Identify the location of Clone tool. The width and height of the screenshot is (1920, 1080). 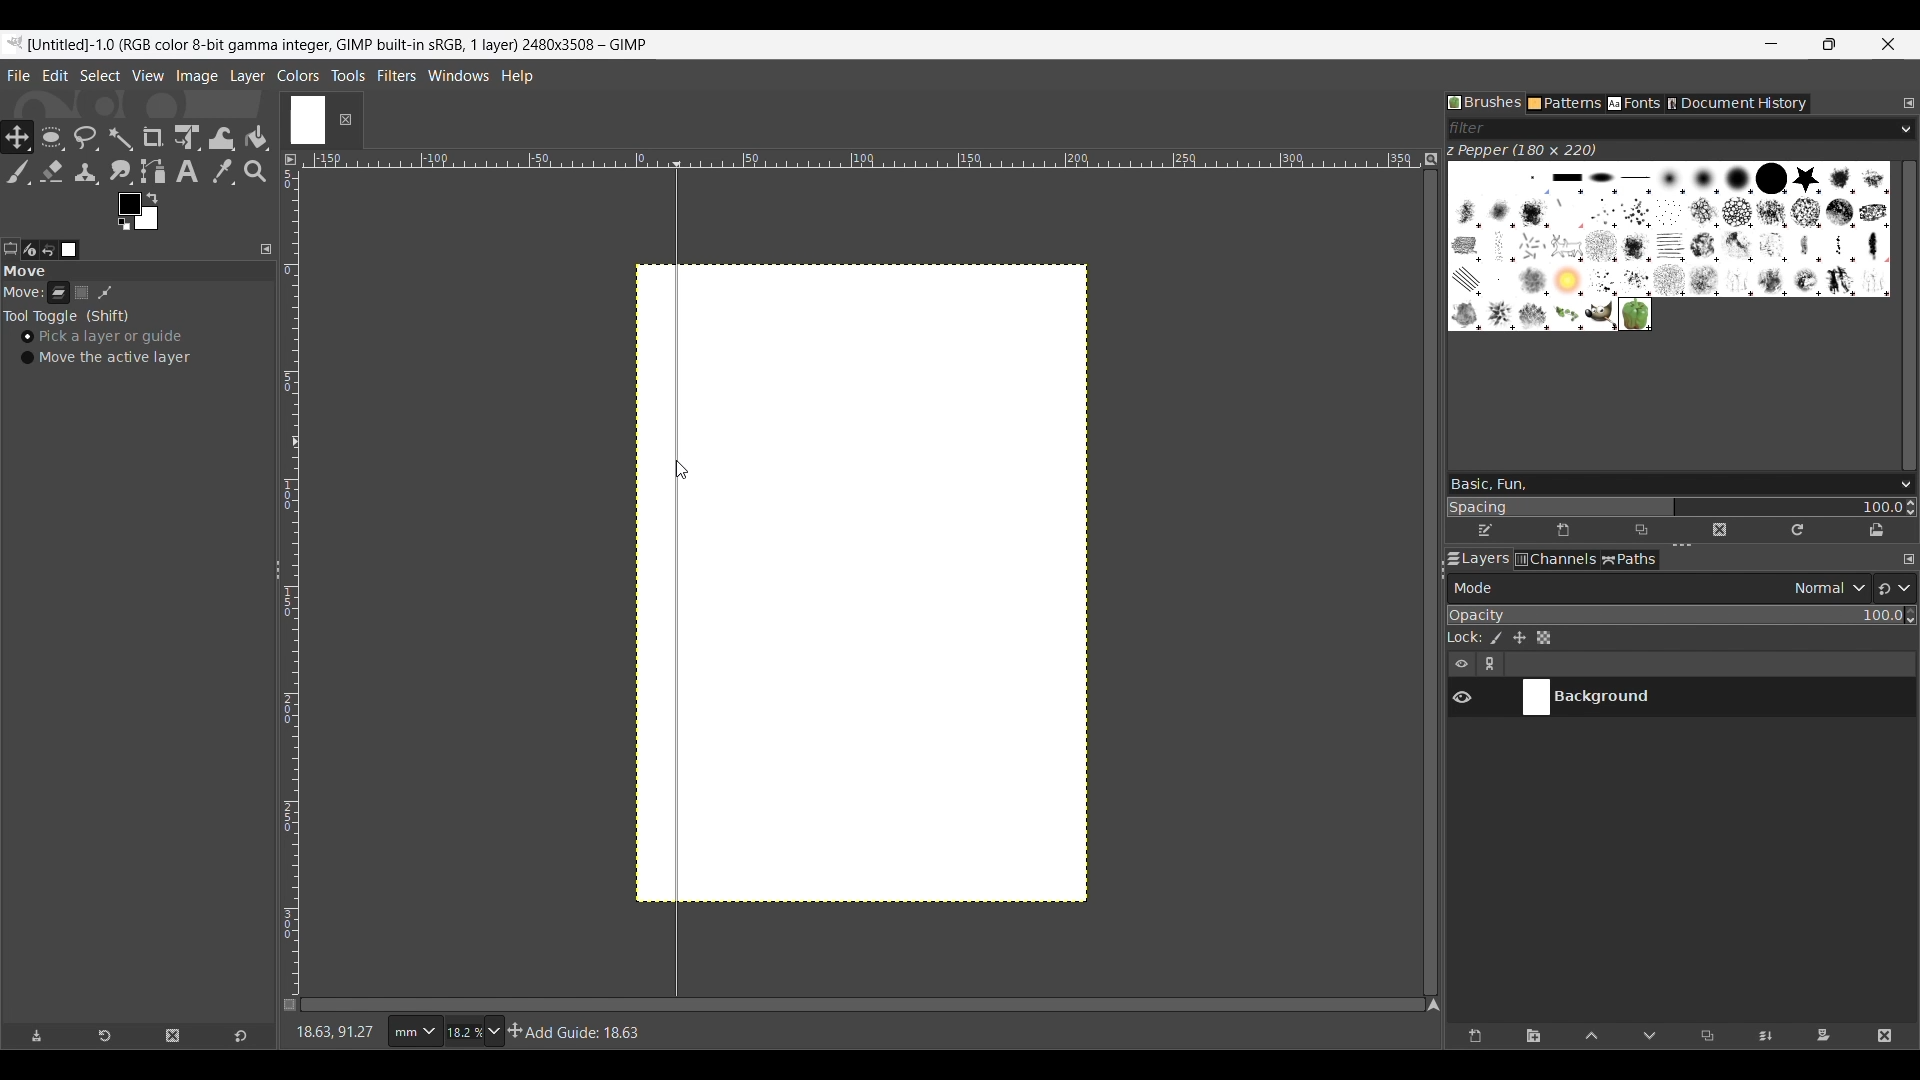
(87, 173).